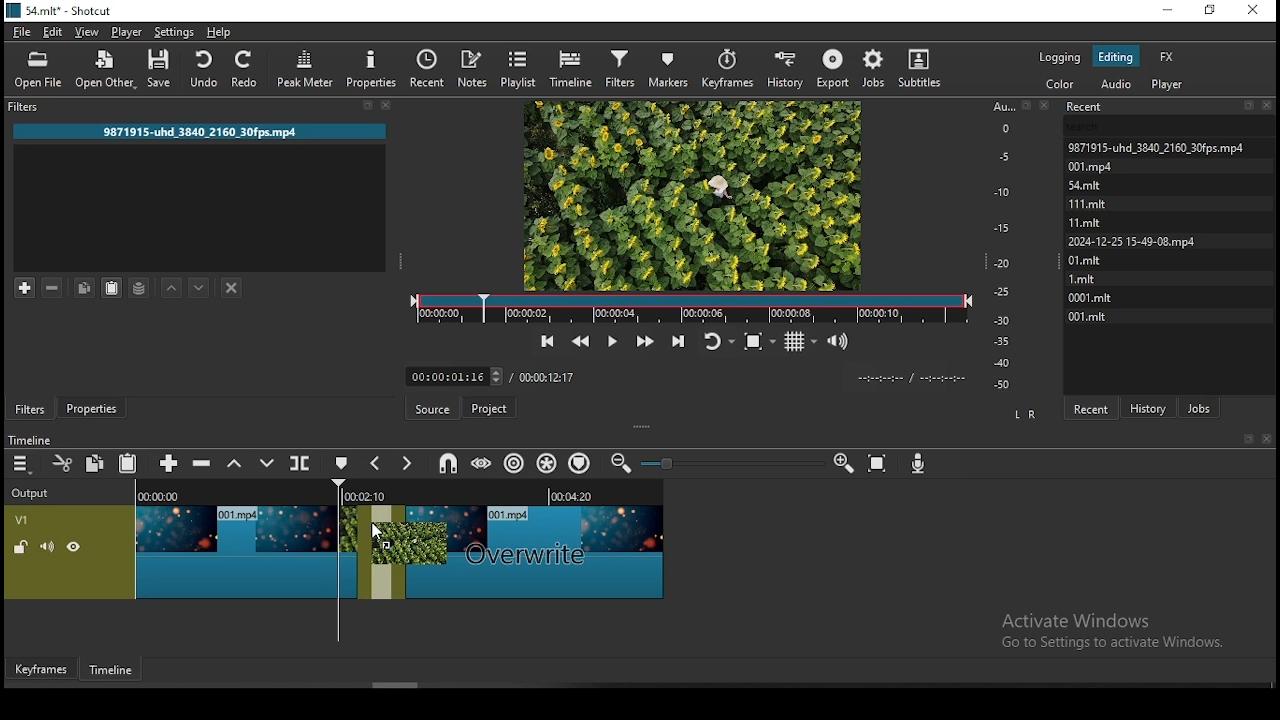  Describe the element at coordinates (1251, 11) in the screenshot. I see `close window` at that location.